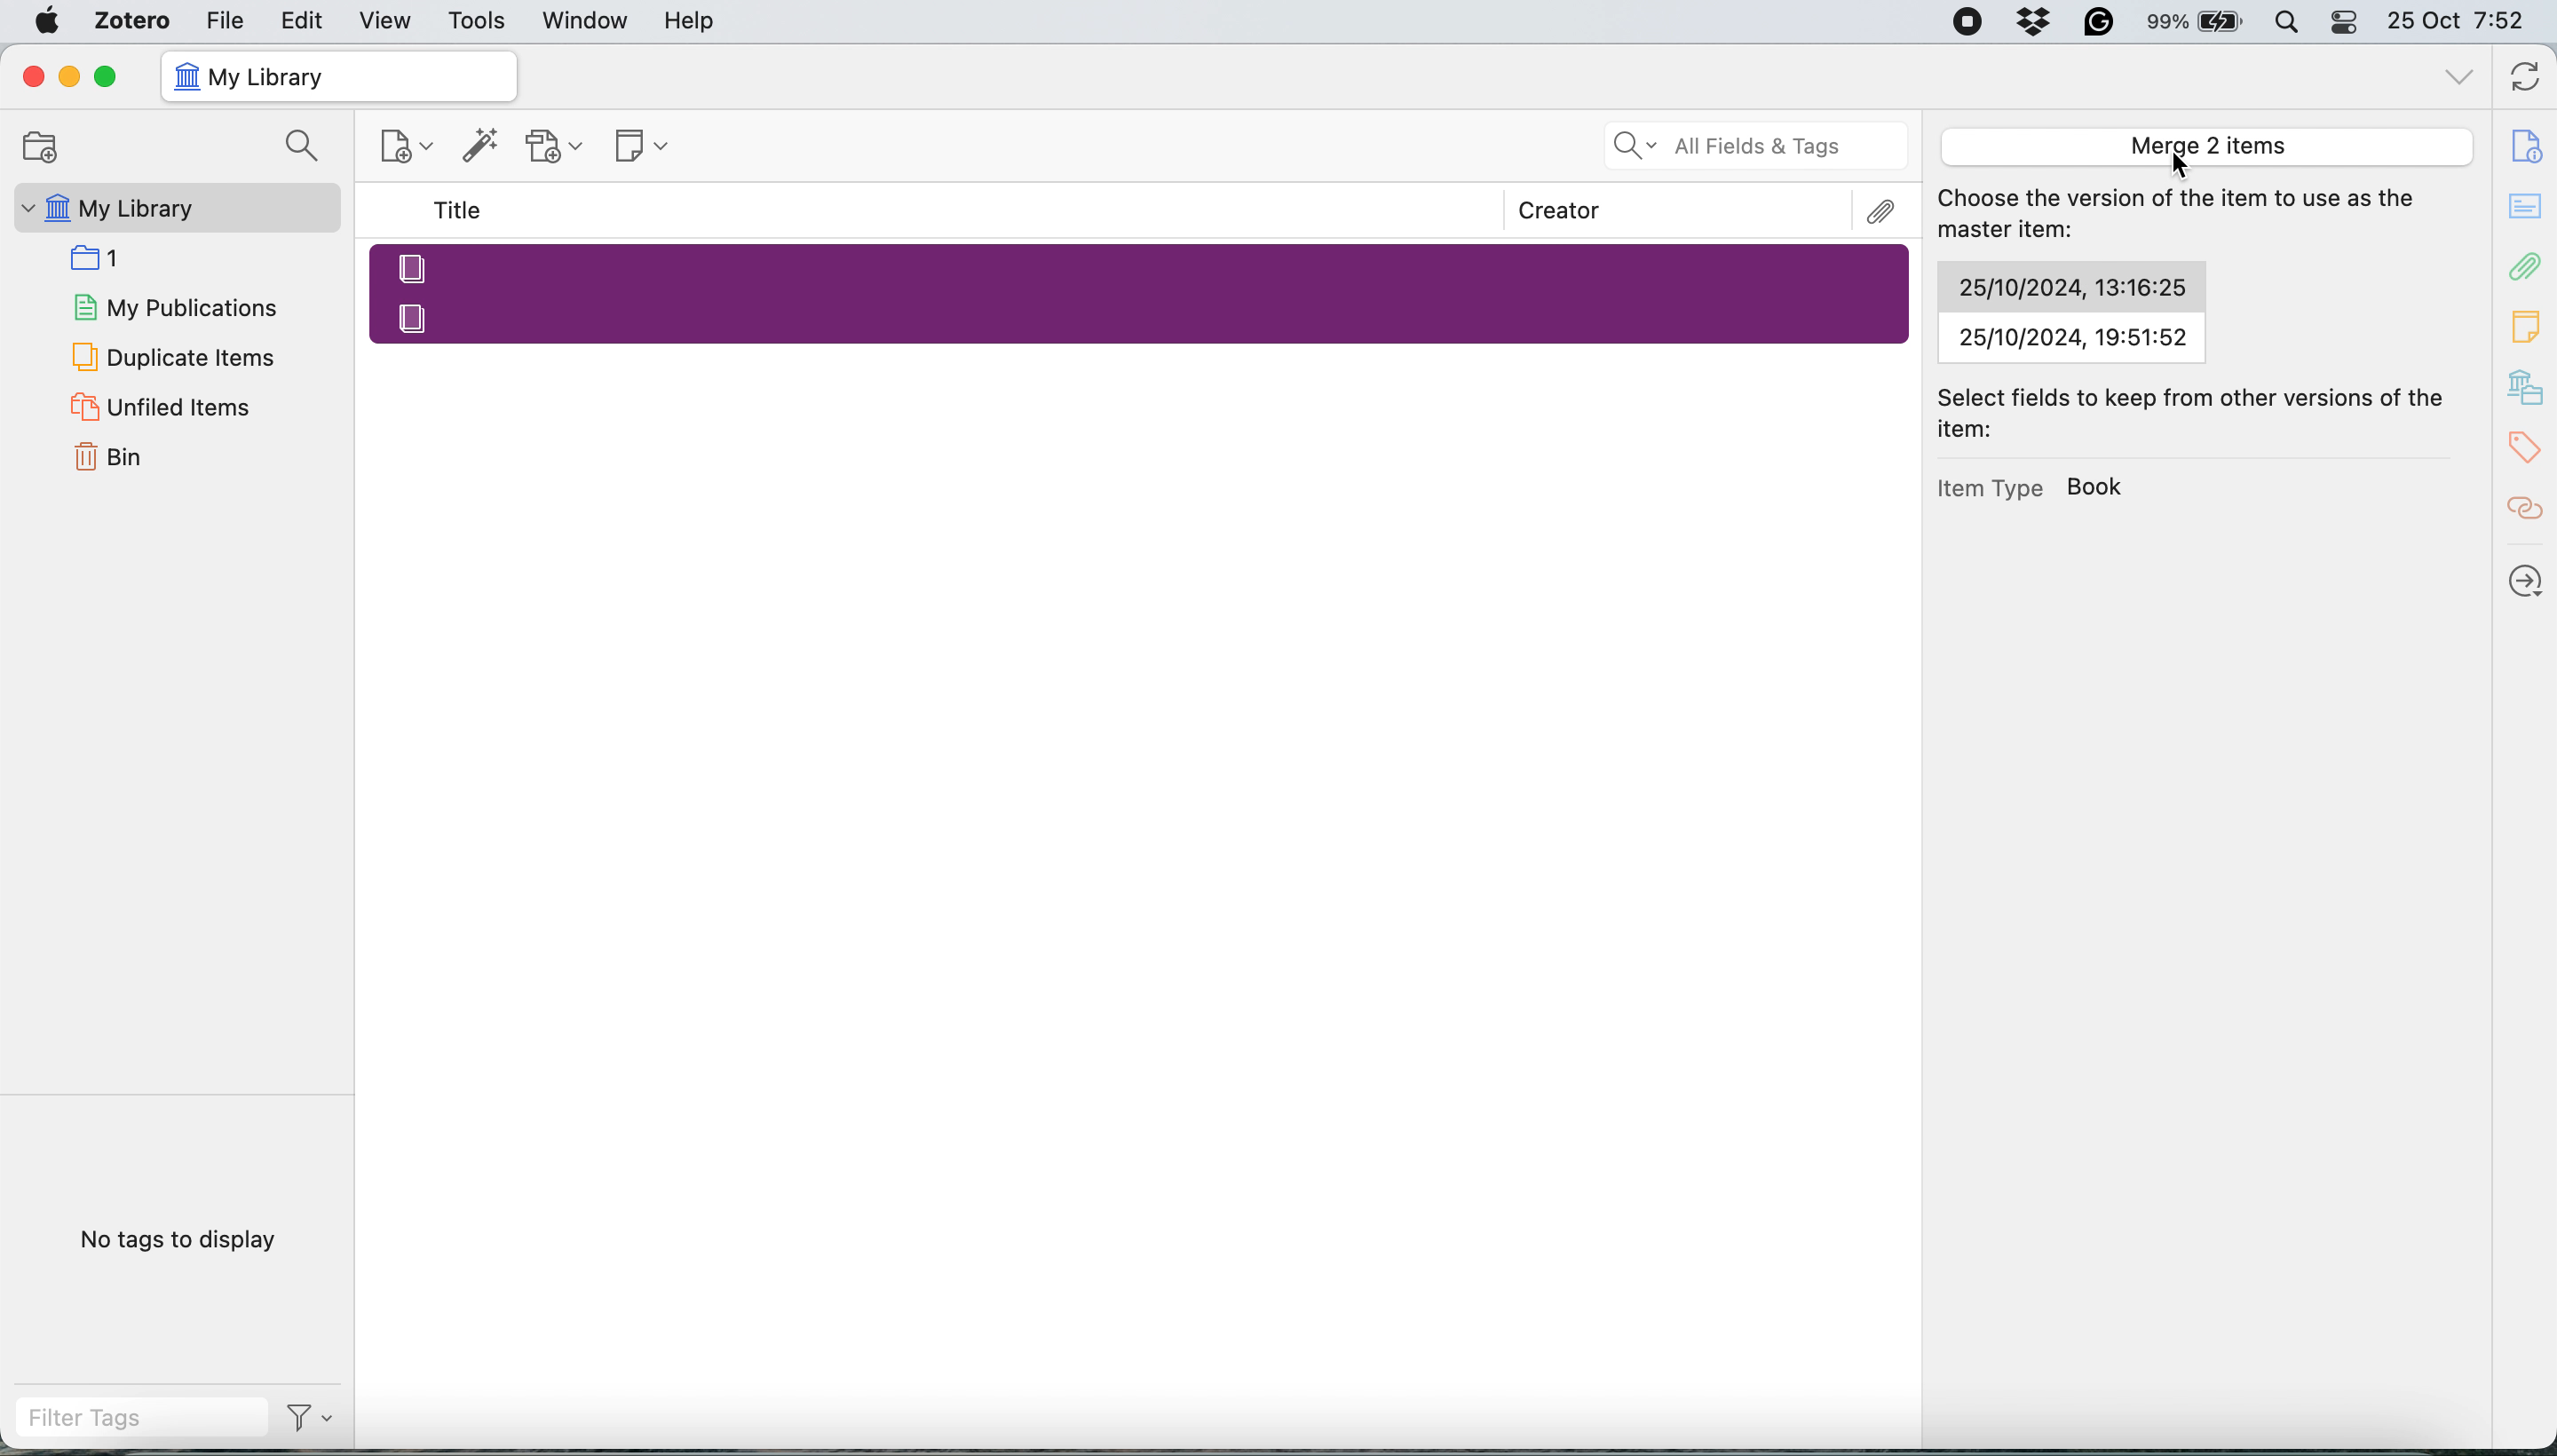 Image resolution: width=2557 pixels, height=1456 pixels. What do you see at coordinates (2201, 413) in the screenshot?
I see `Select fields to keep from other versions of the item:` at bounding box center [2201, 413].